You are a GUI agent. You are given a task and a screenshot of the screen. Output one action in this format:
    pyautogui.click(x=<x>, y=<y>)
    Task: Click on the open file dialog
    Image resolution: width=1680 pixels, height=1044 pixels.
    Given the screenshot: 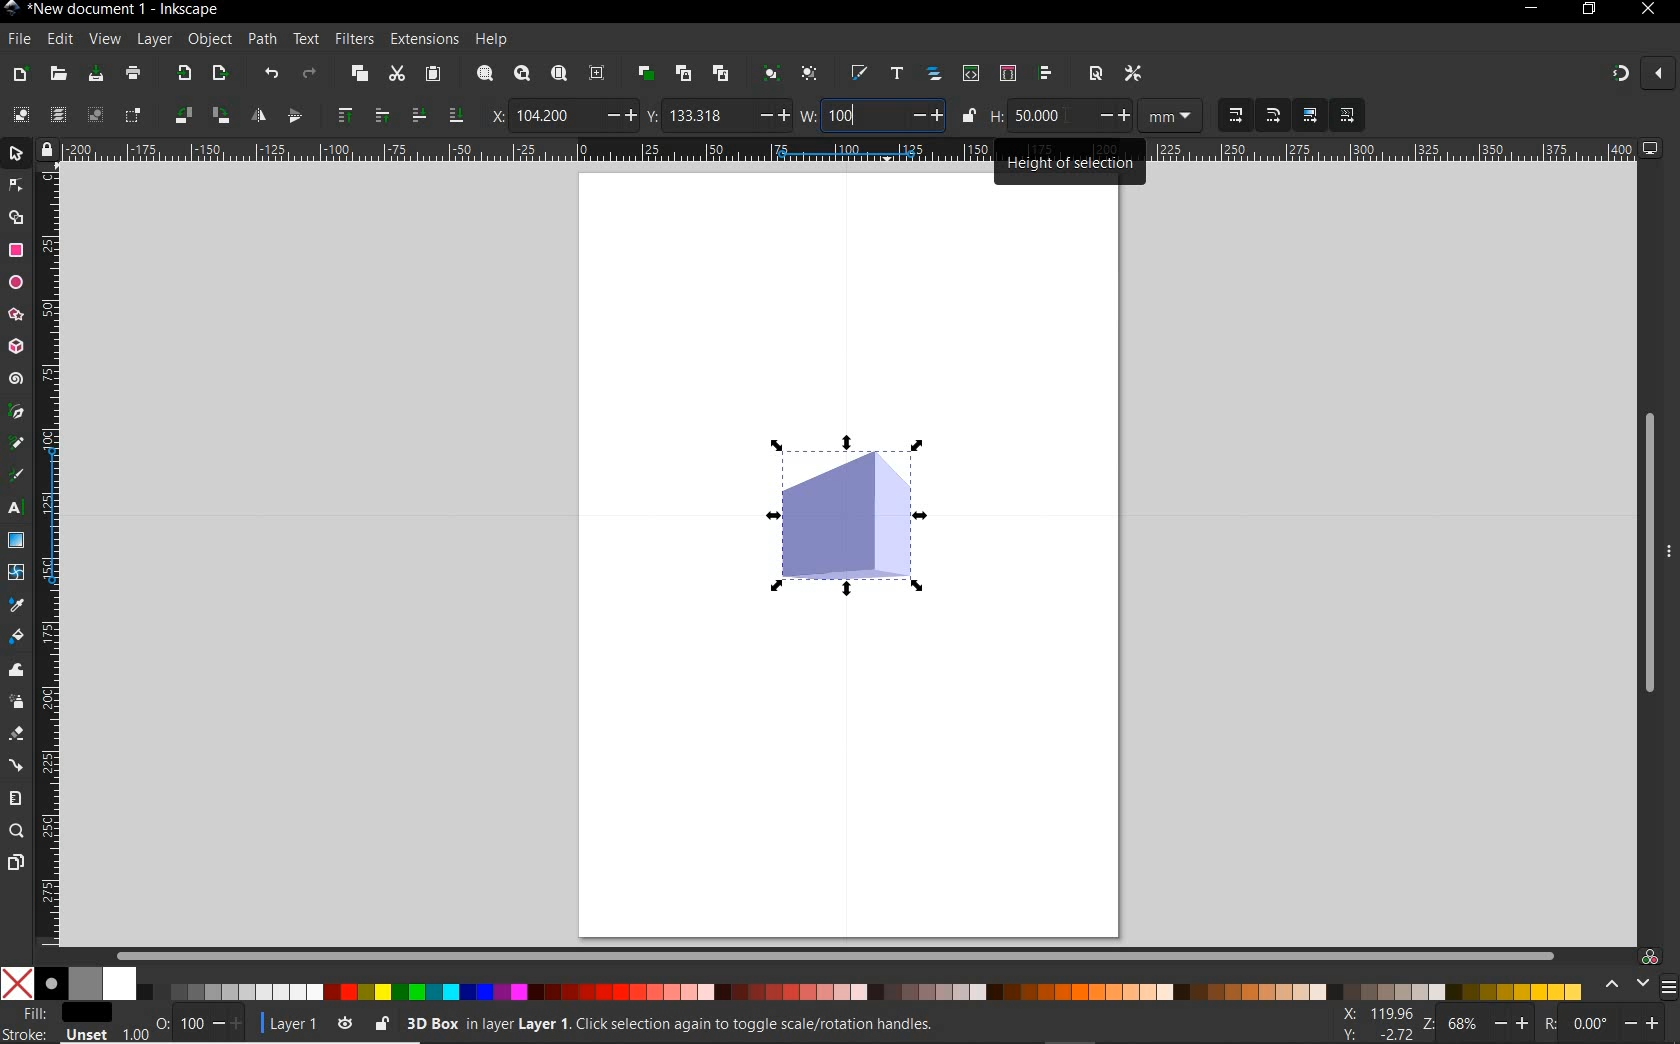 What is the action you would take?
    pyautogui.click(x=57, y=75)
    